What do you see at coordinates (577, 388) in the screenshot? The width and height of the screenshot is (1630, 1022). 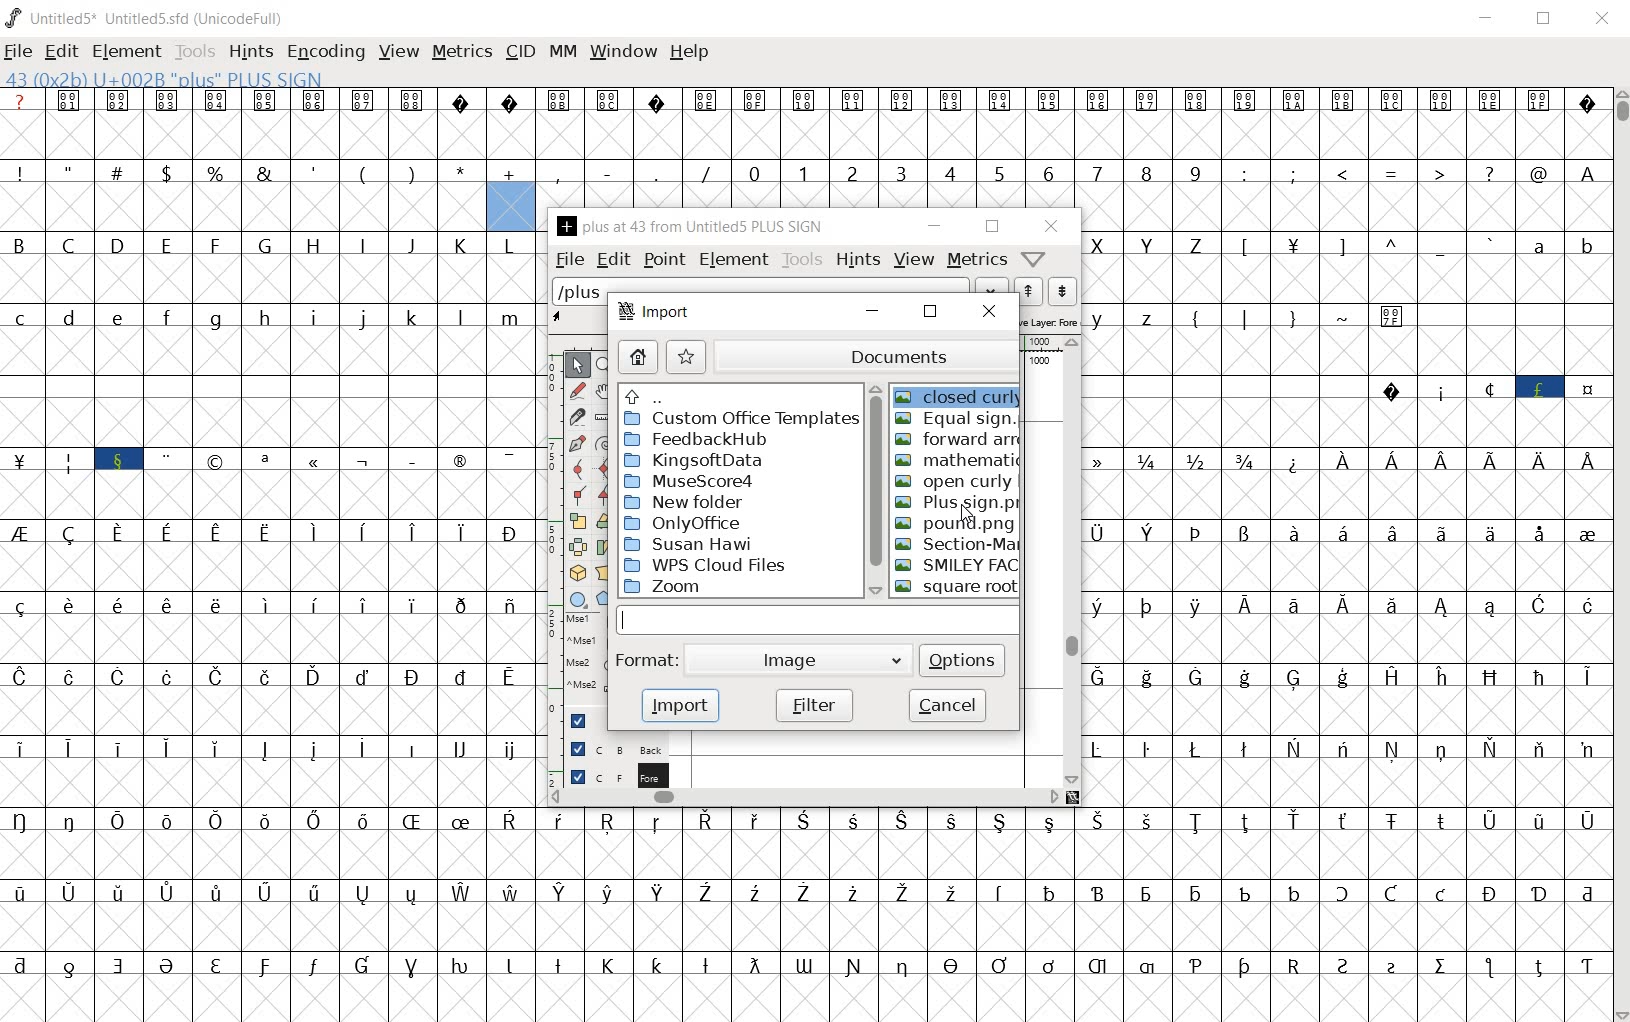 I see `draw a freehand curve` at bounding box center [577, 388].